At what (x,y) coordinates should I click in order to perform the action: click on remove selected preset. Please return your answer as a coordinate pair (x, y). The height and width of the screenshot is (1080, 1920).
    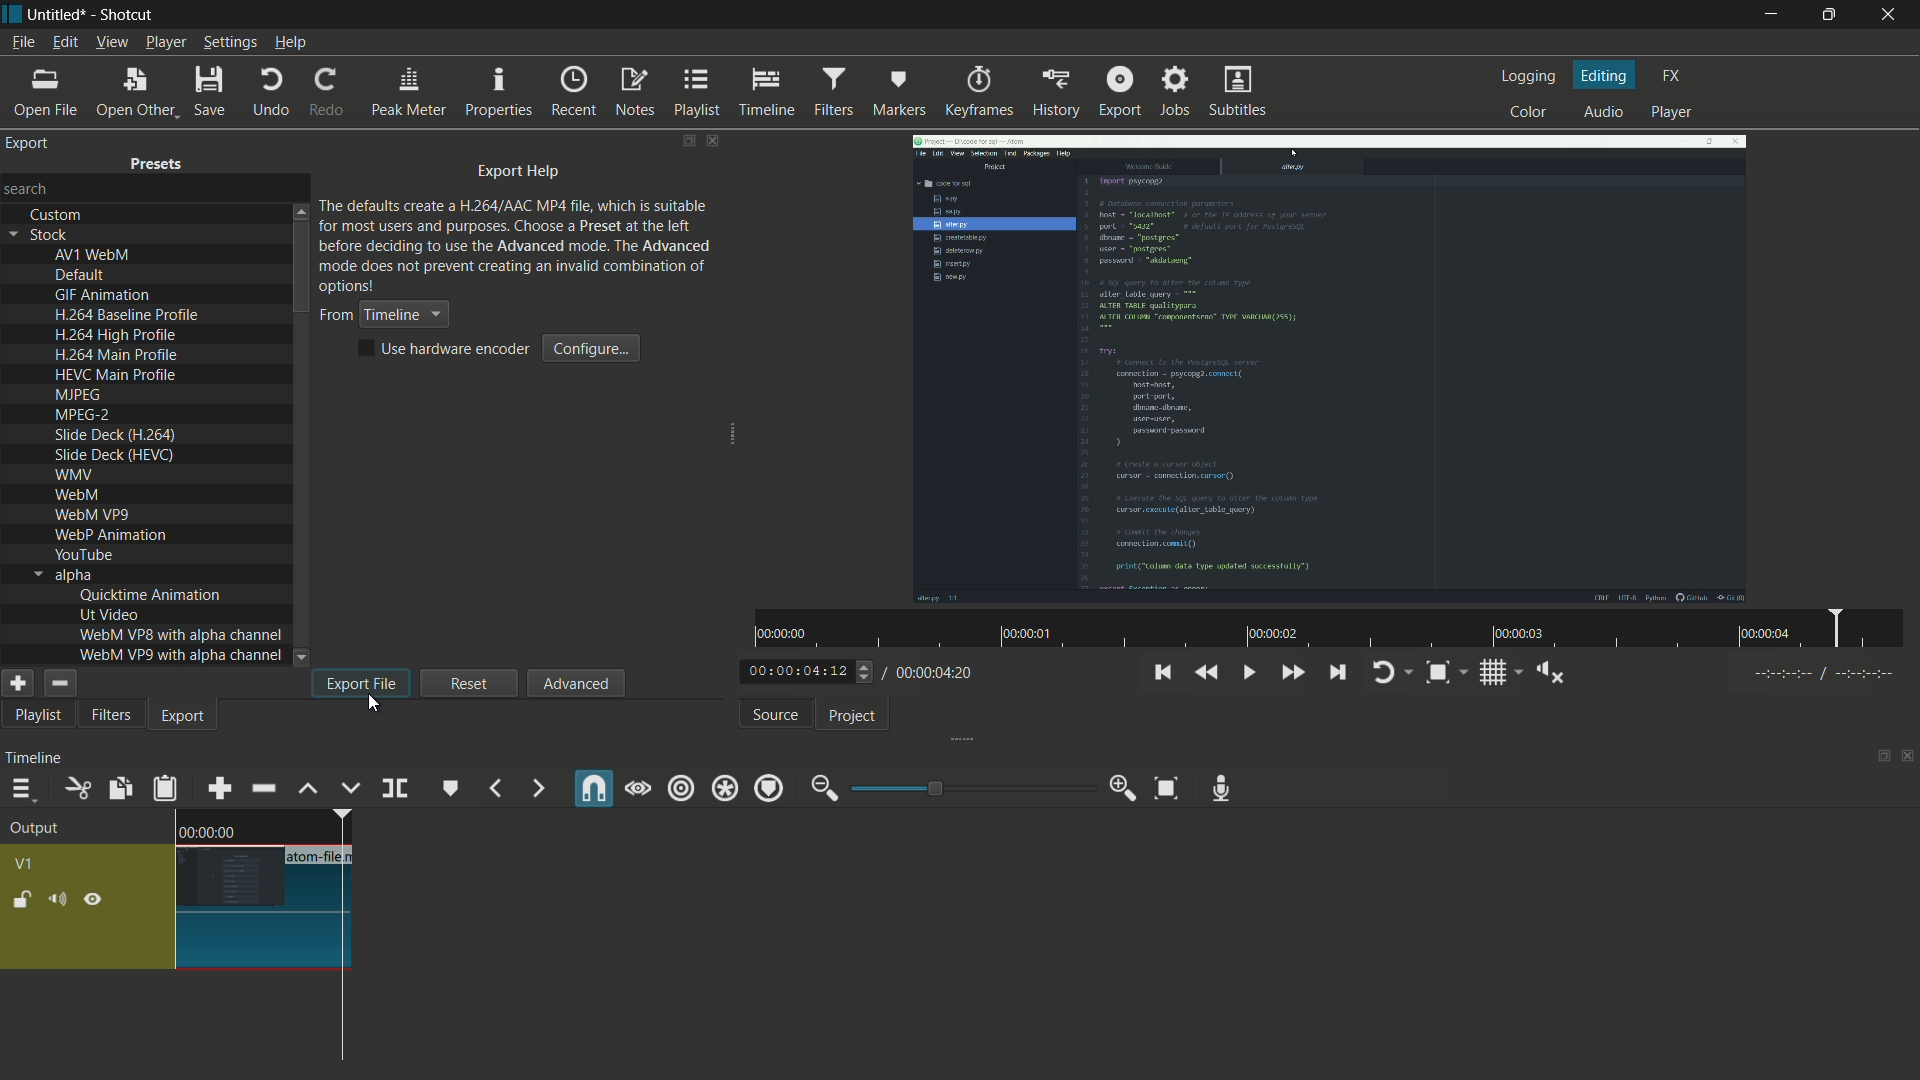
    Looking at the image, I should click on (59, 683).